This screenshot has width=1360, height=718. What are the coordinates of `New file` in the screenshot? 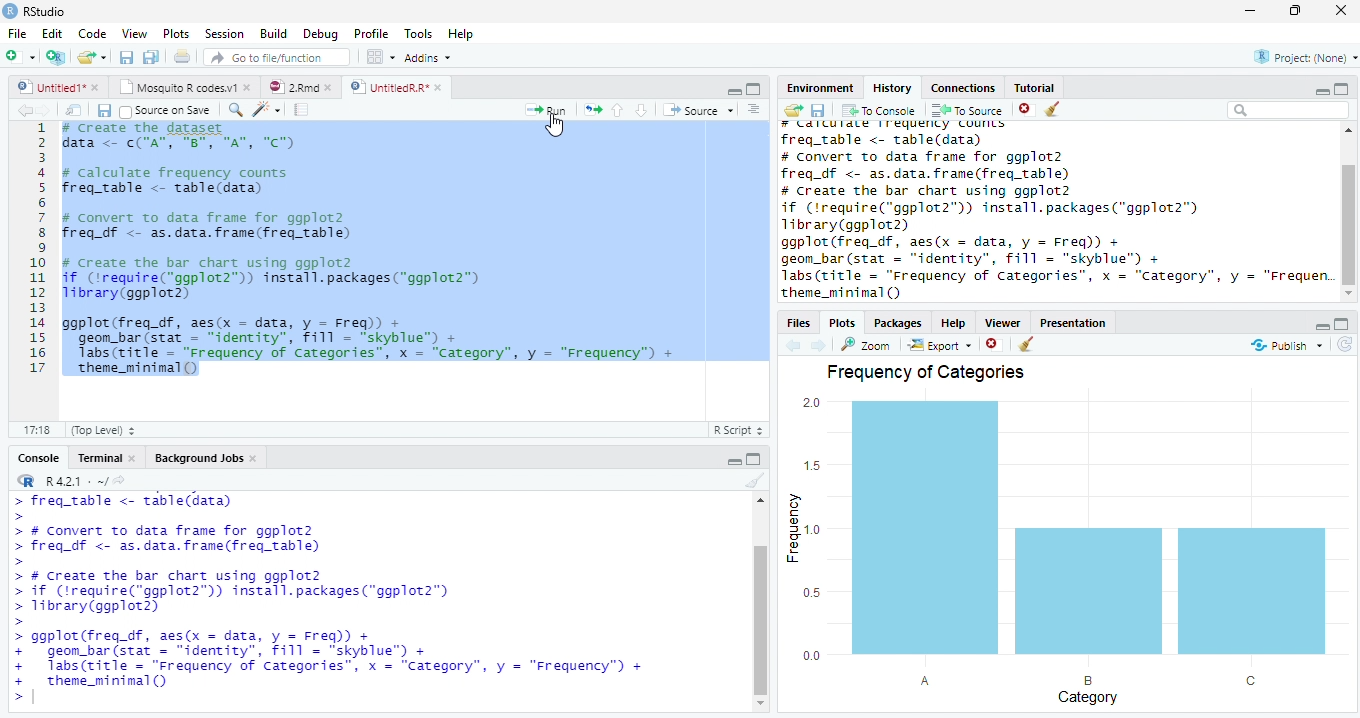 It's located at (20, 56).